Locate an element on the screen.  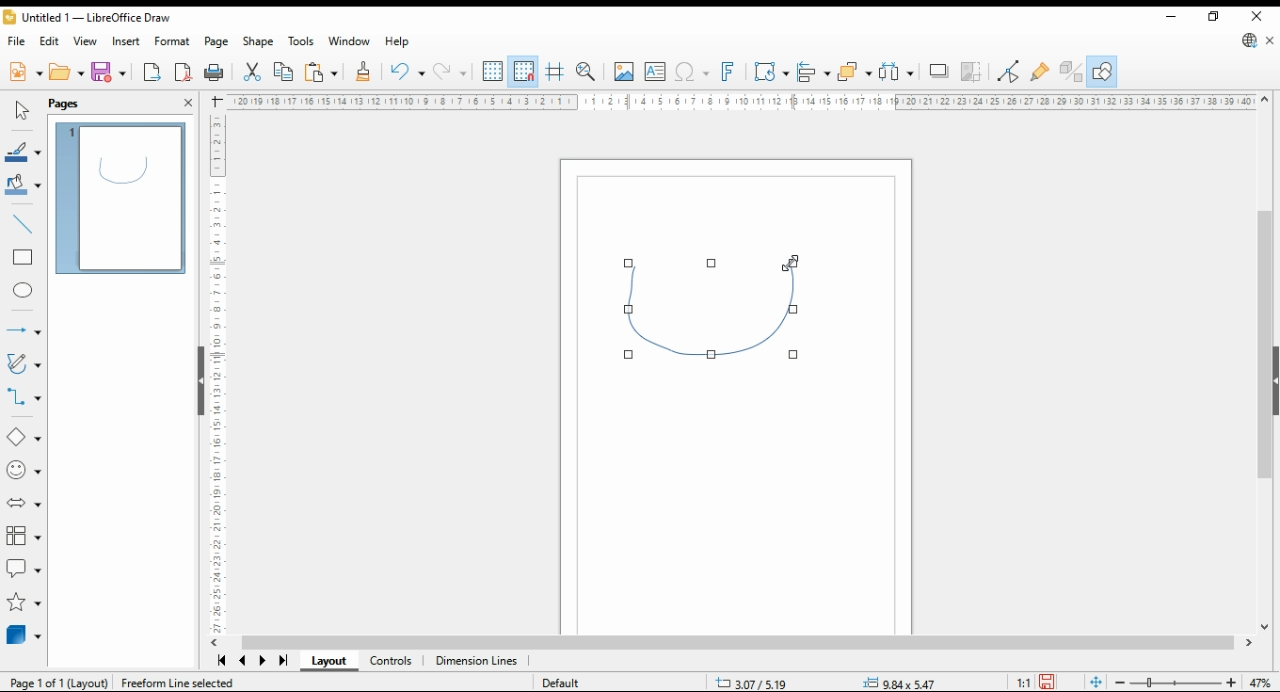
connectors is located at coordinates (22, 396).